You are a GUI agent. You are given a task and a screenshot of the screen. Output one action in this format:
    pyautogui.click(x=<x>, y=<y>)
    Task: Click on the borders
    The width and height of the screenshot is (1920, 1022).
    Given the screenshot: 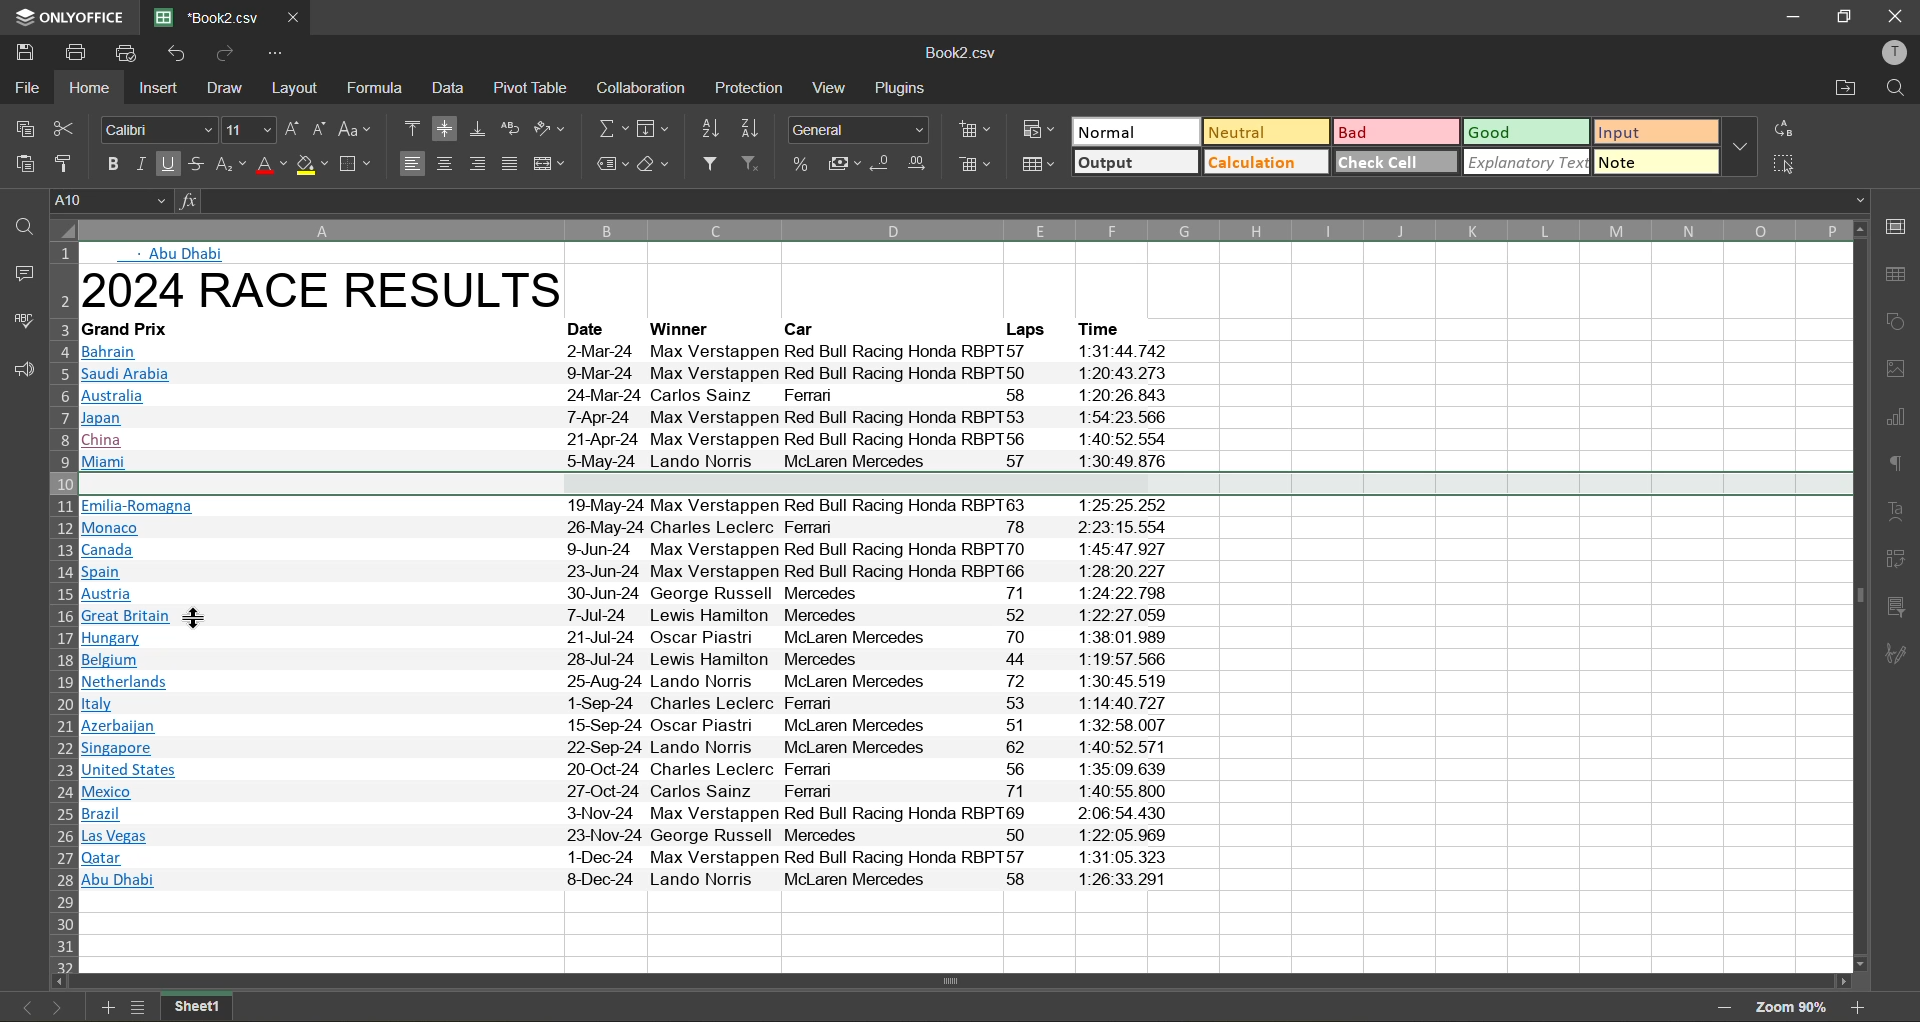 What is the action you would take?
    pyautogui.click(x=355, y=166)
    